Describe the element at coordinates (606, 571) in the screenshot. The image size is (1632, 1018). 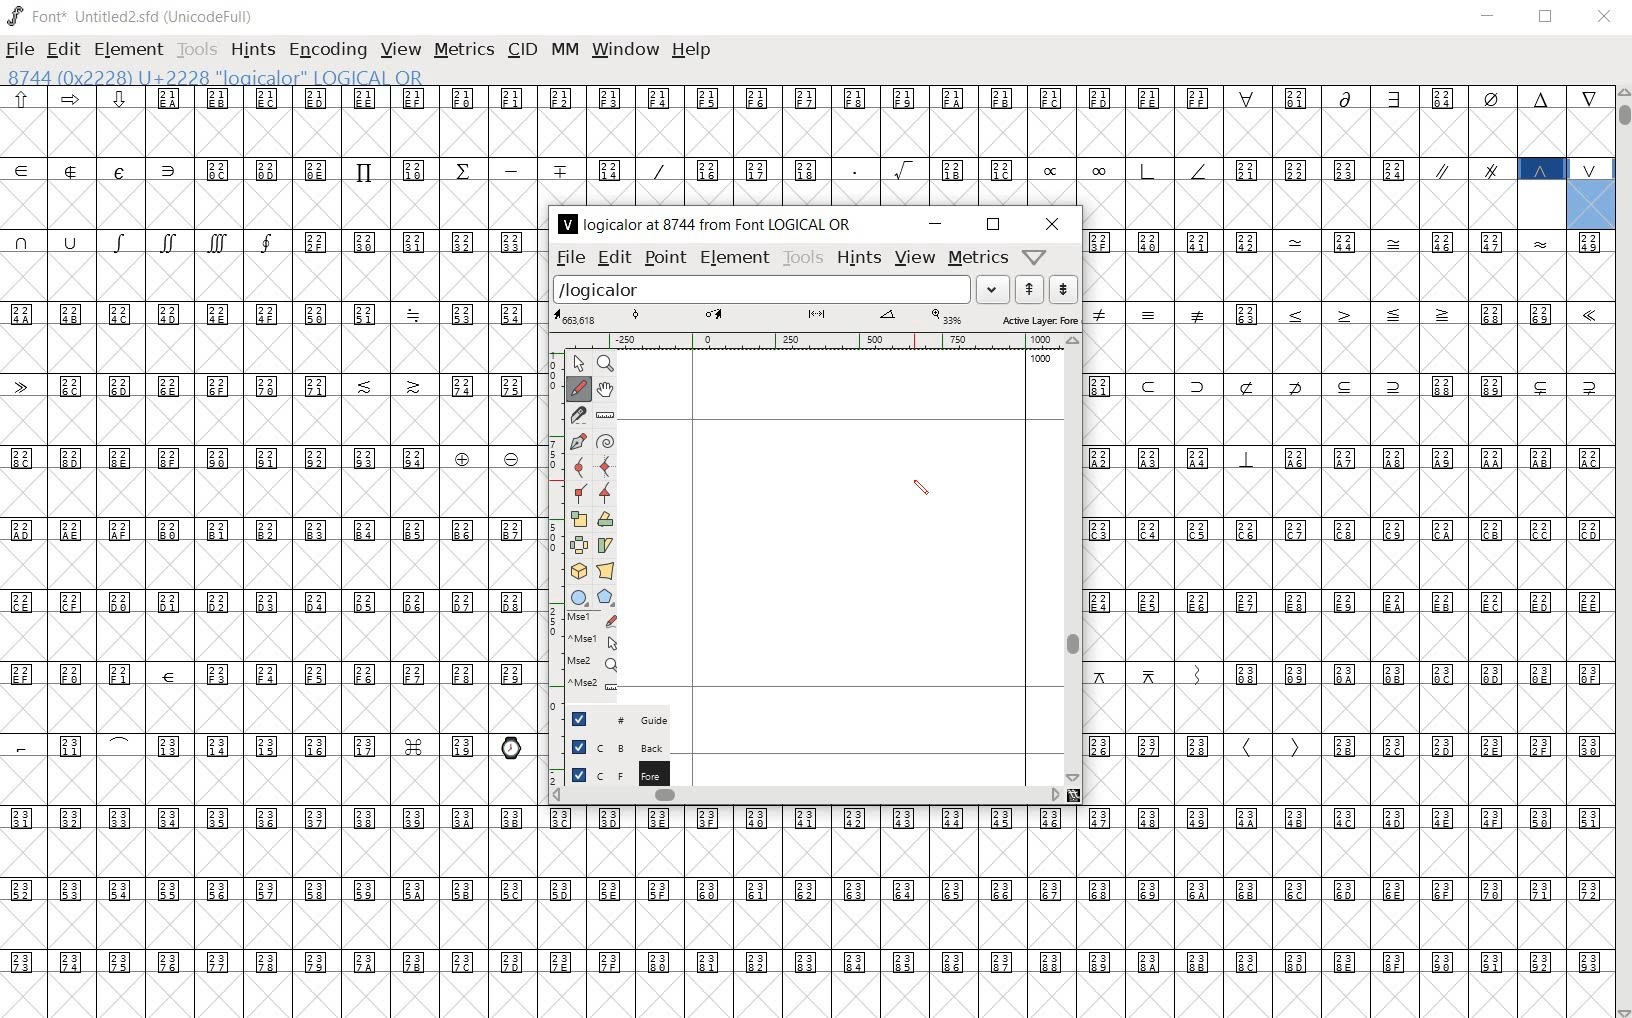
I see `perform a perspective transformation on the selection` at that location.